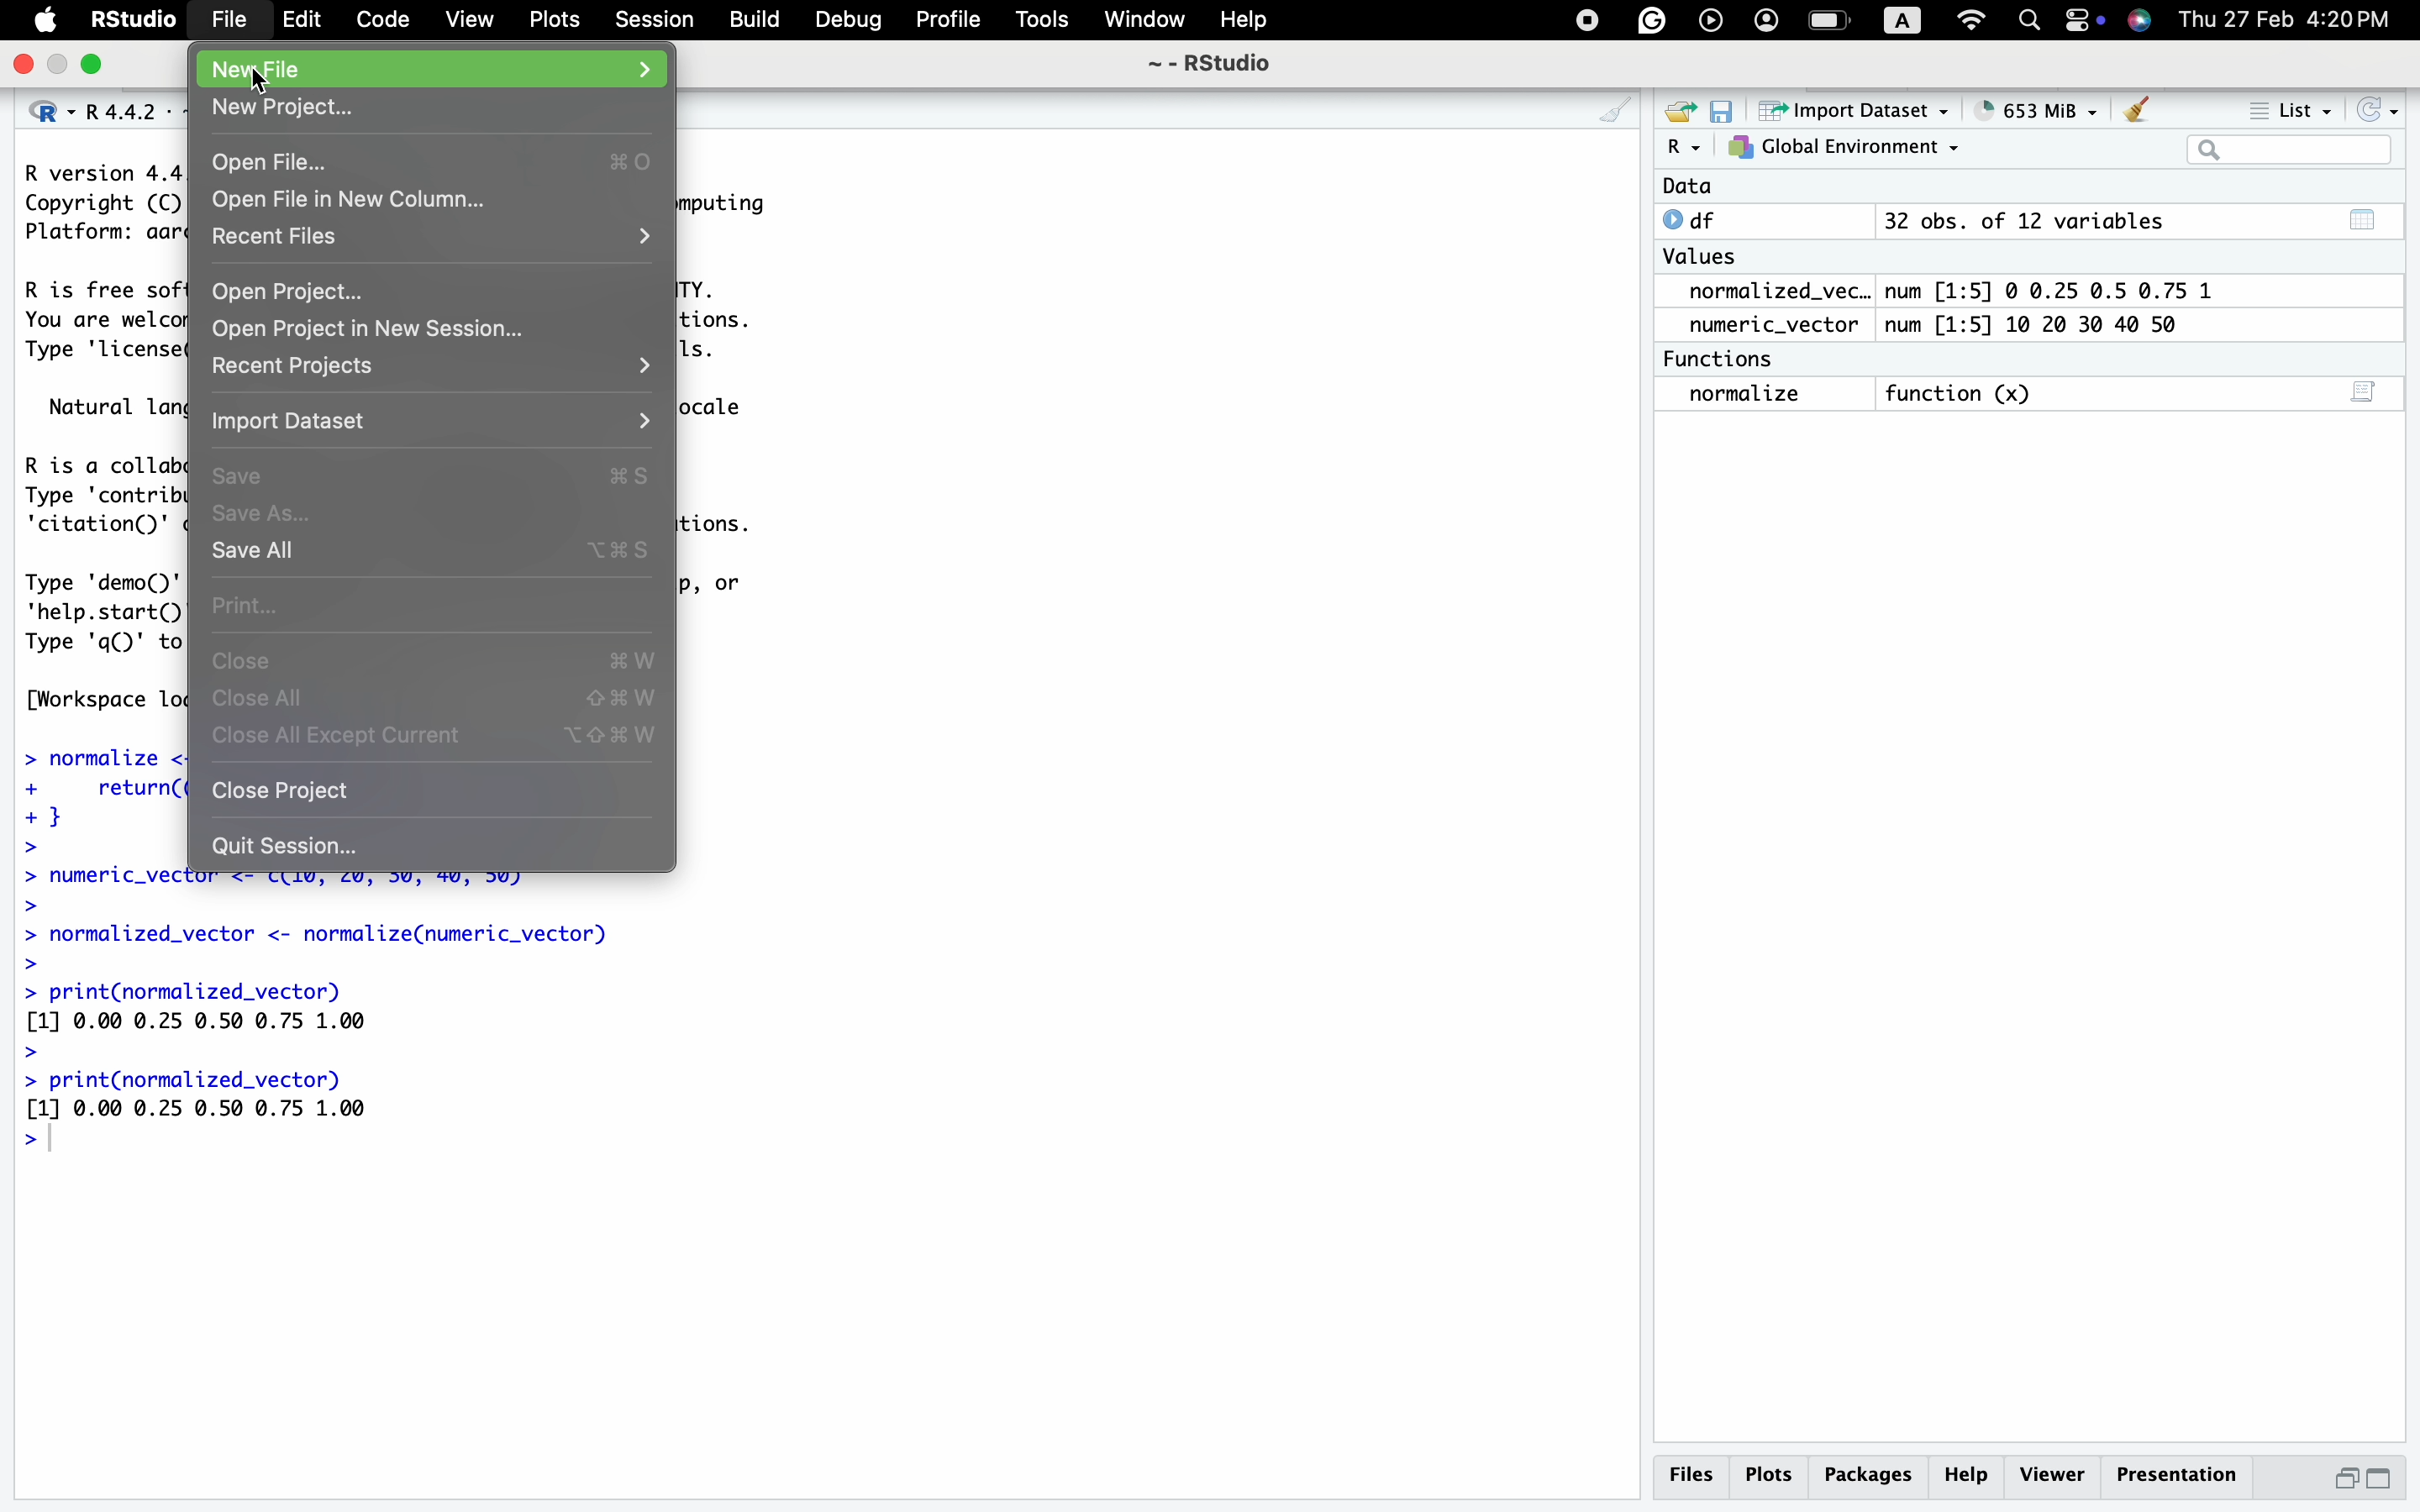  I want to click on Normalize, so click(1748, 395).